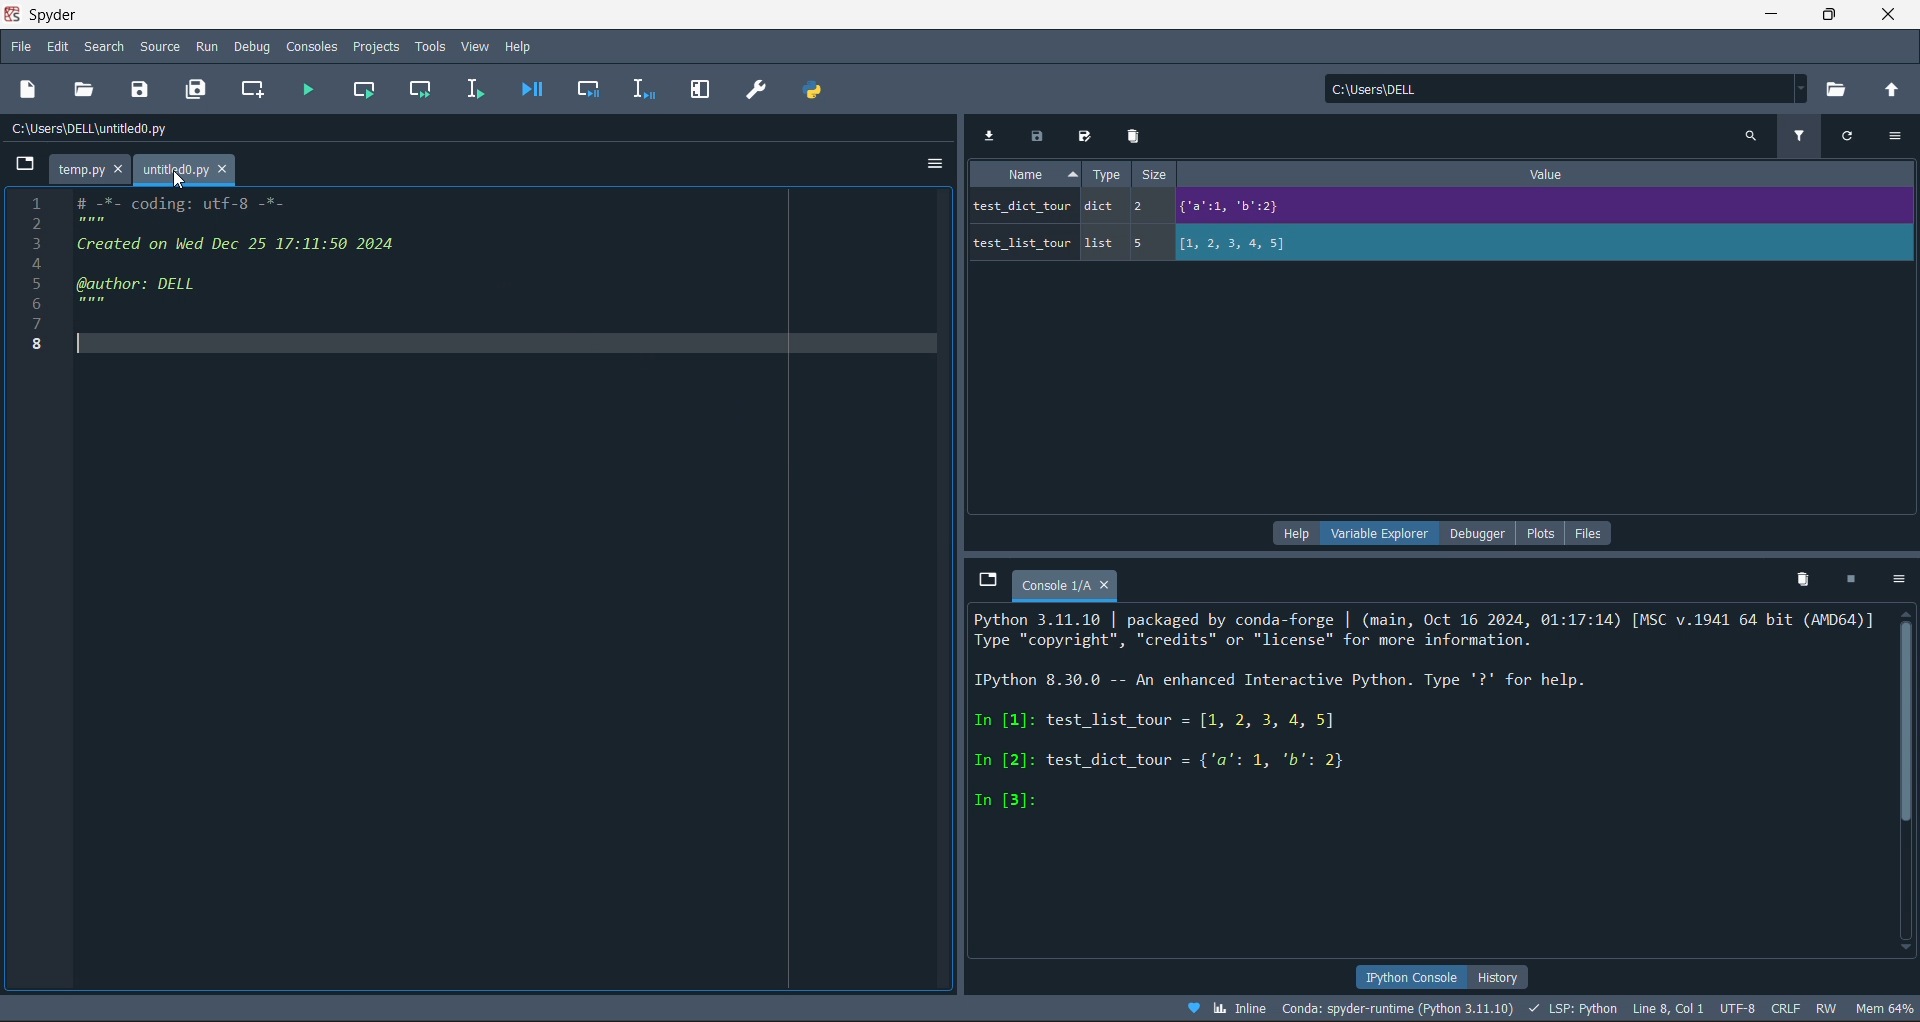 Image resolution: width=1920 pixels, height=1022 pixels. What do you see at coordinates (593, 89) in the screenshot?
I see `debug cell` at bounding box center [593, 89].